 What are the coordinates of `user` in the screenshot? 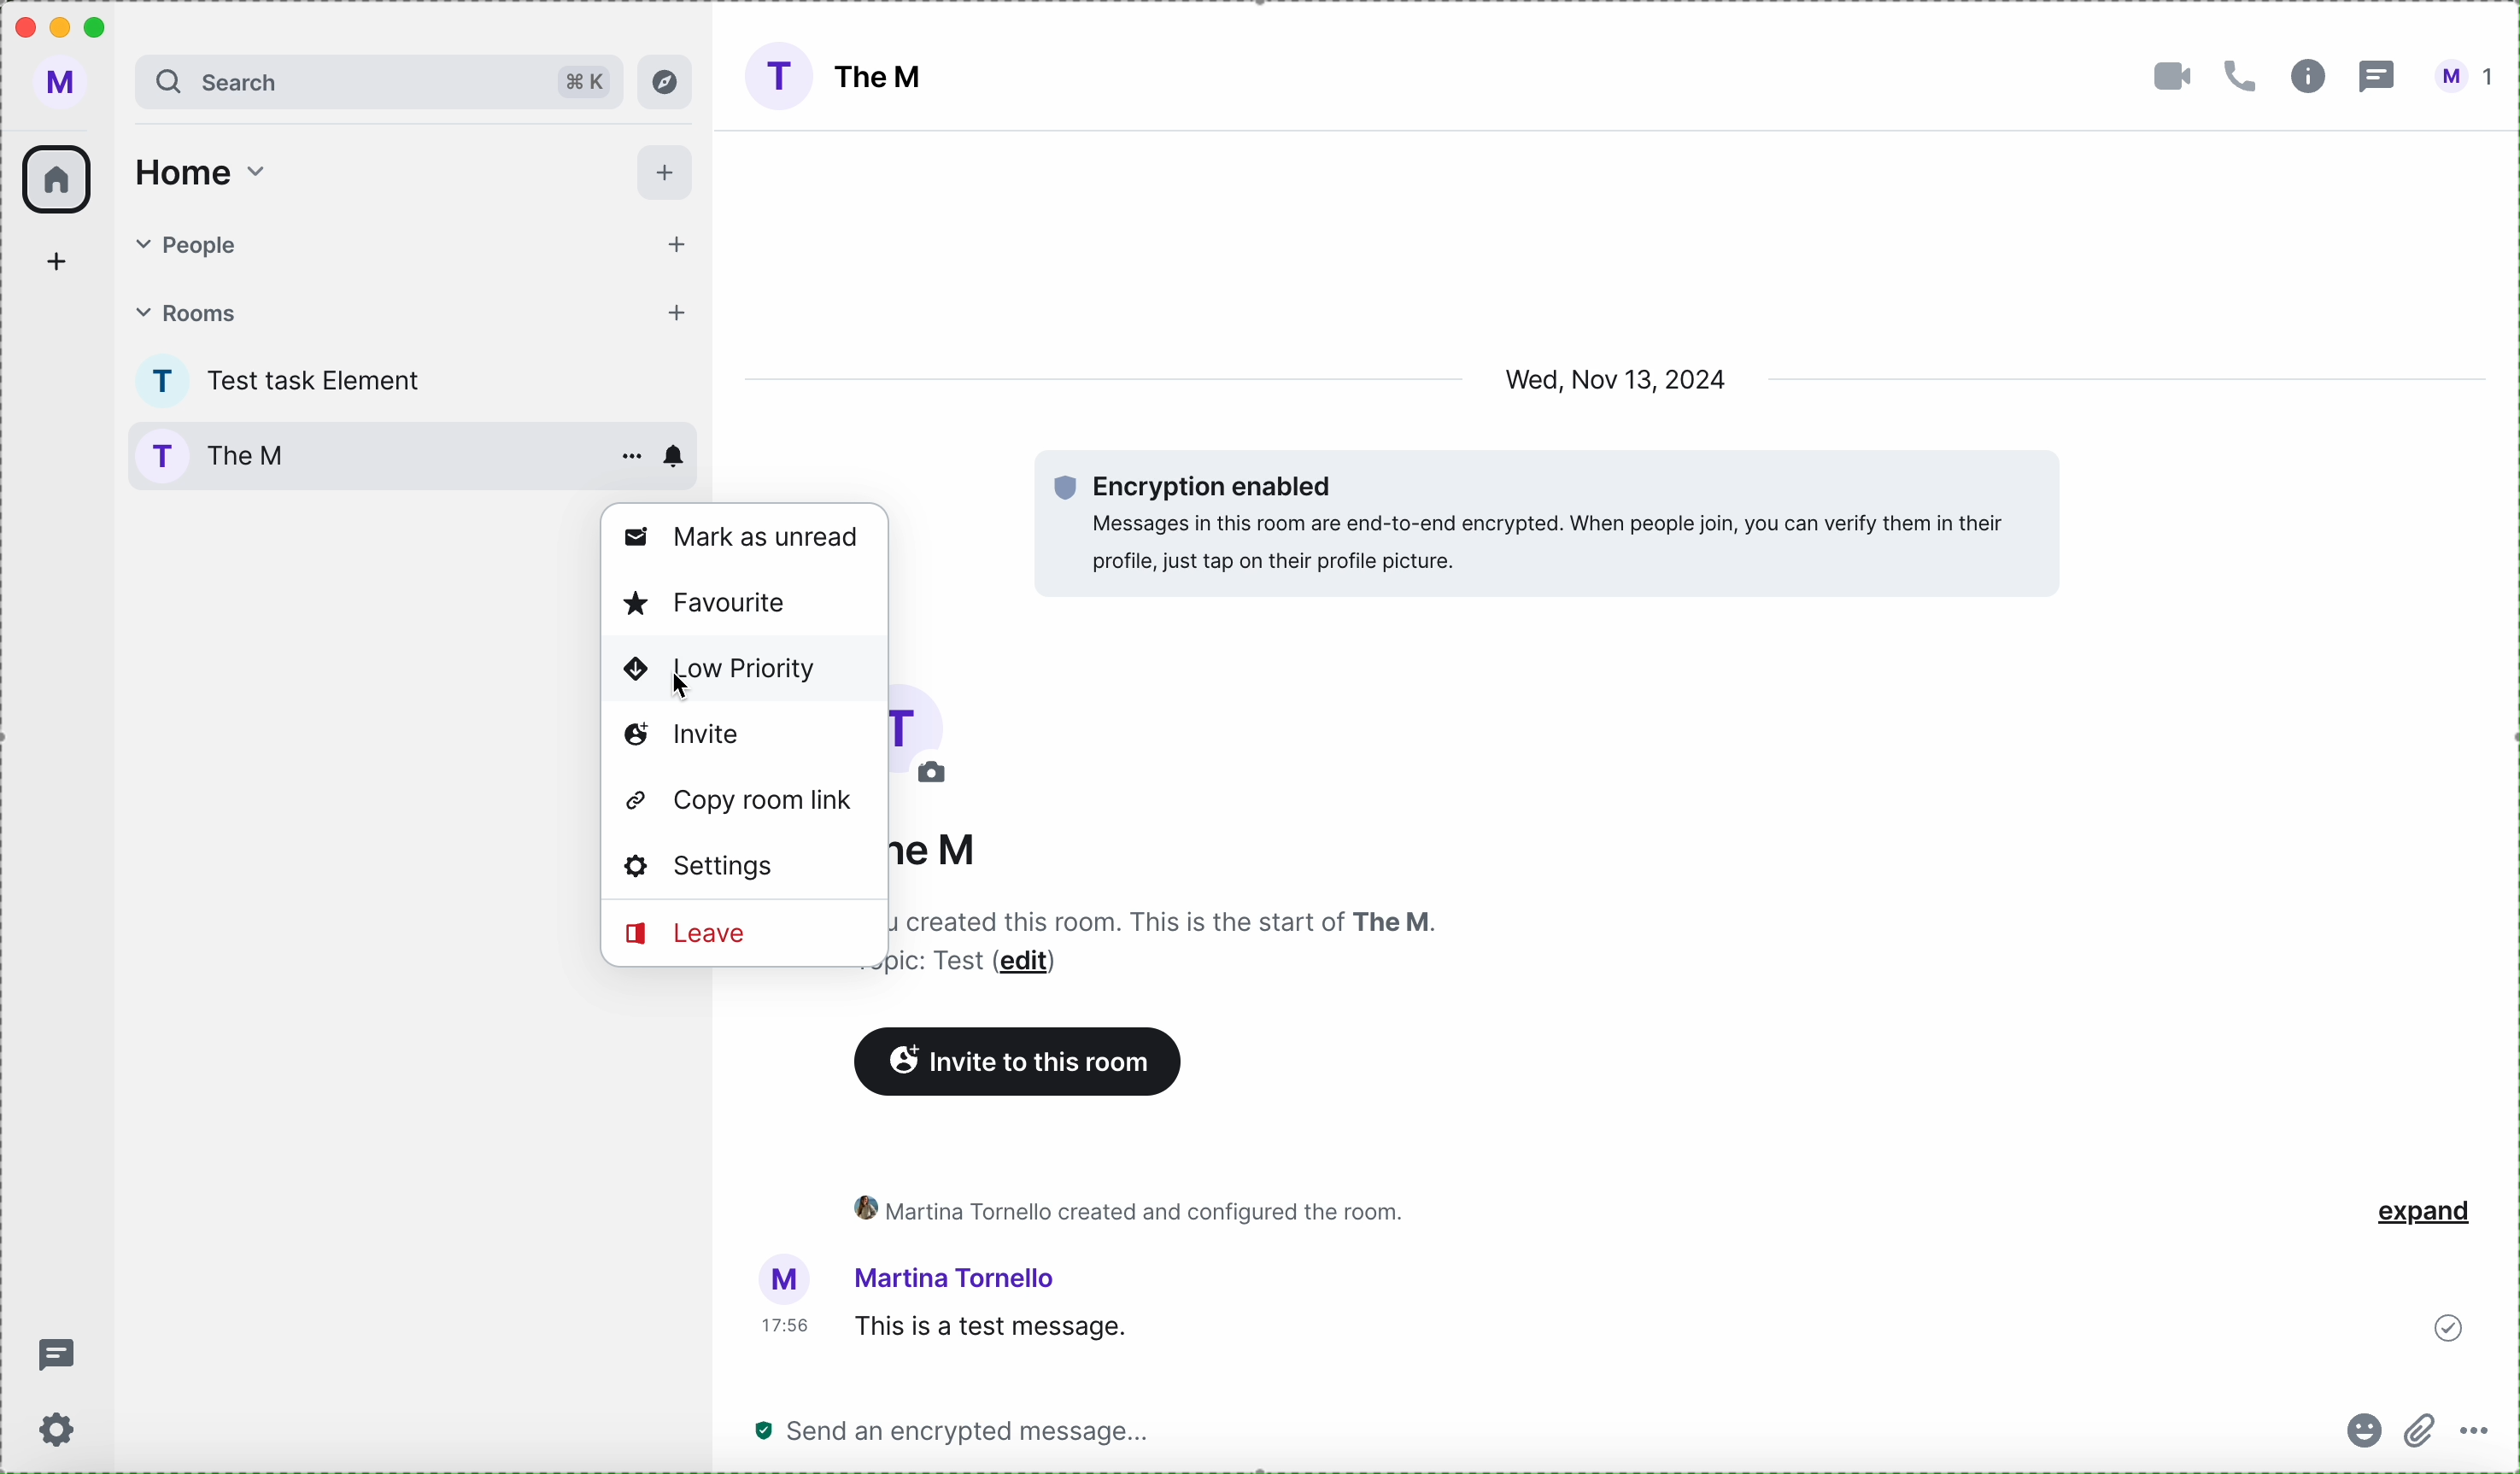 It's located at (2460, 77).